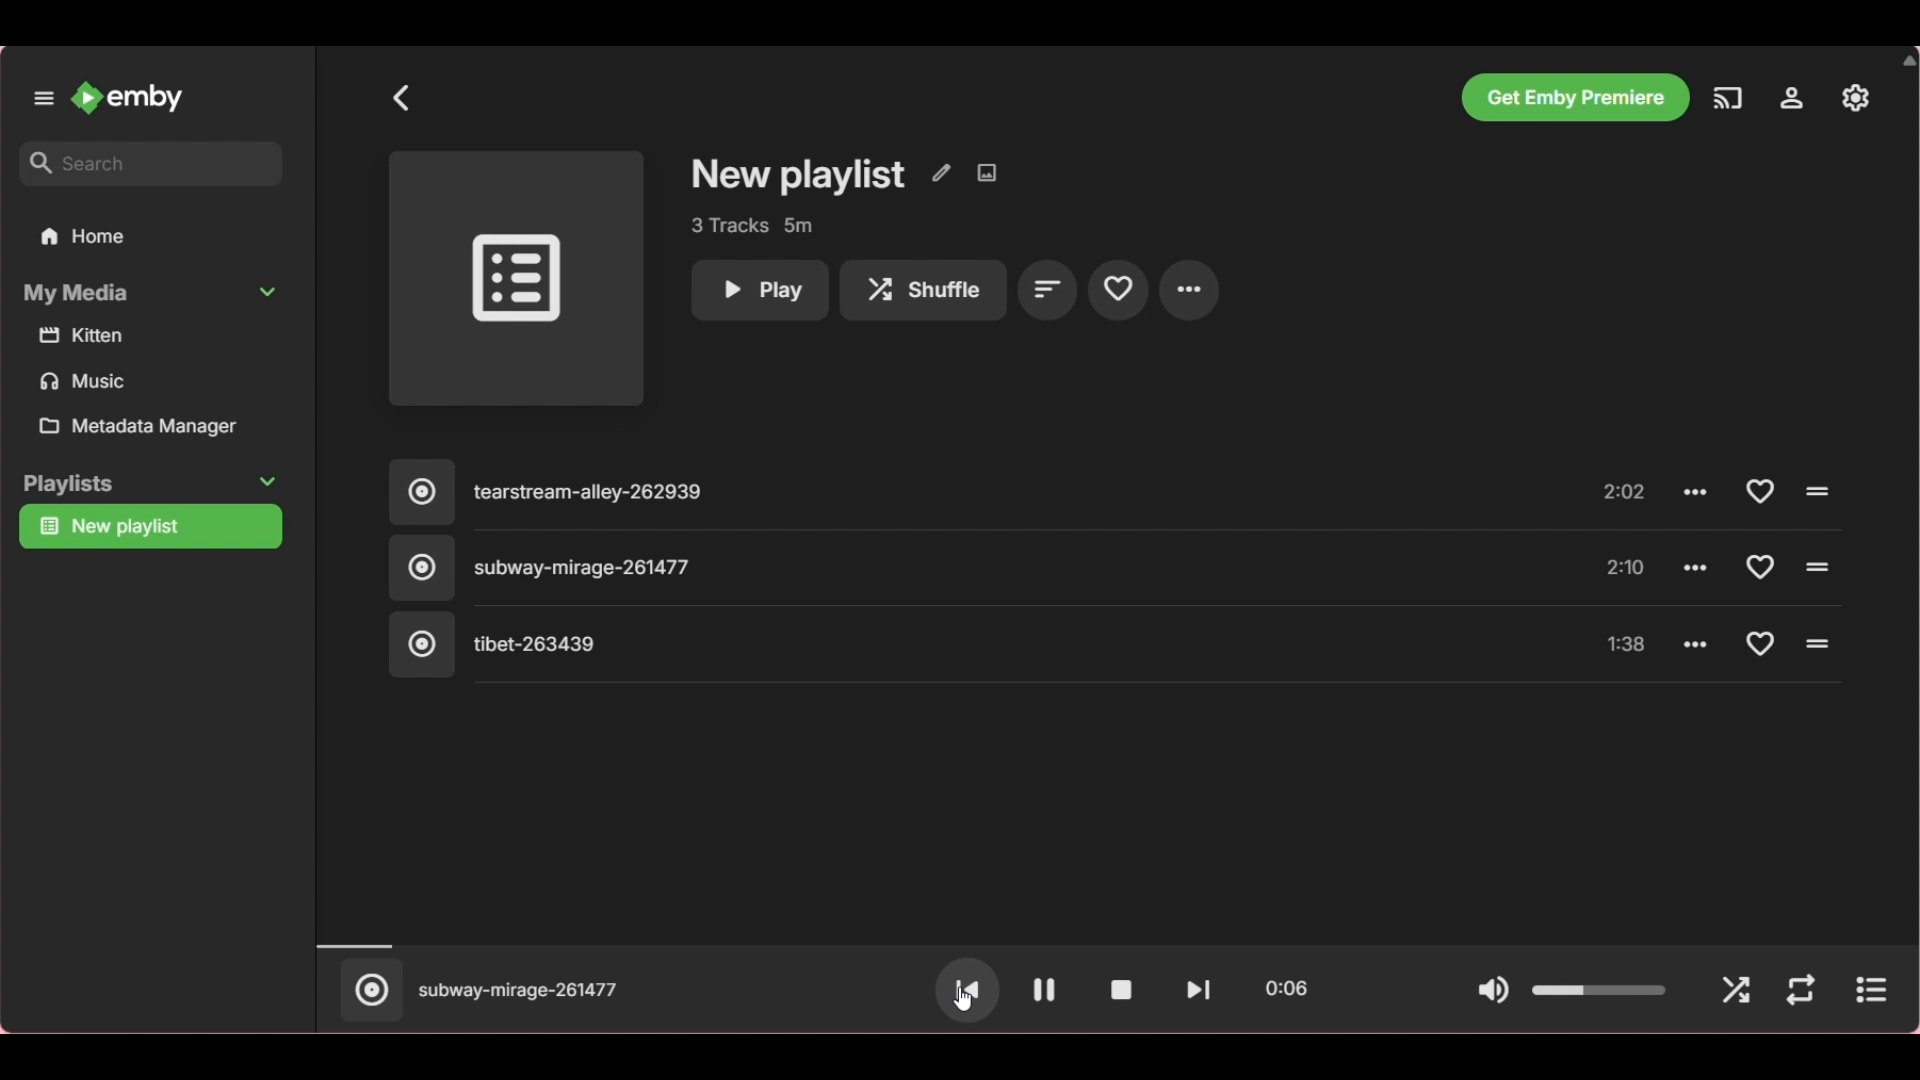  What do you see at coordinates (1493, 992) in the screenshot?
I see `Mute` at bounding box center [1493, 992].